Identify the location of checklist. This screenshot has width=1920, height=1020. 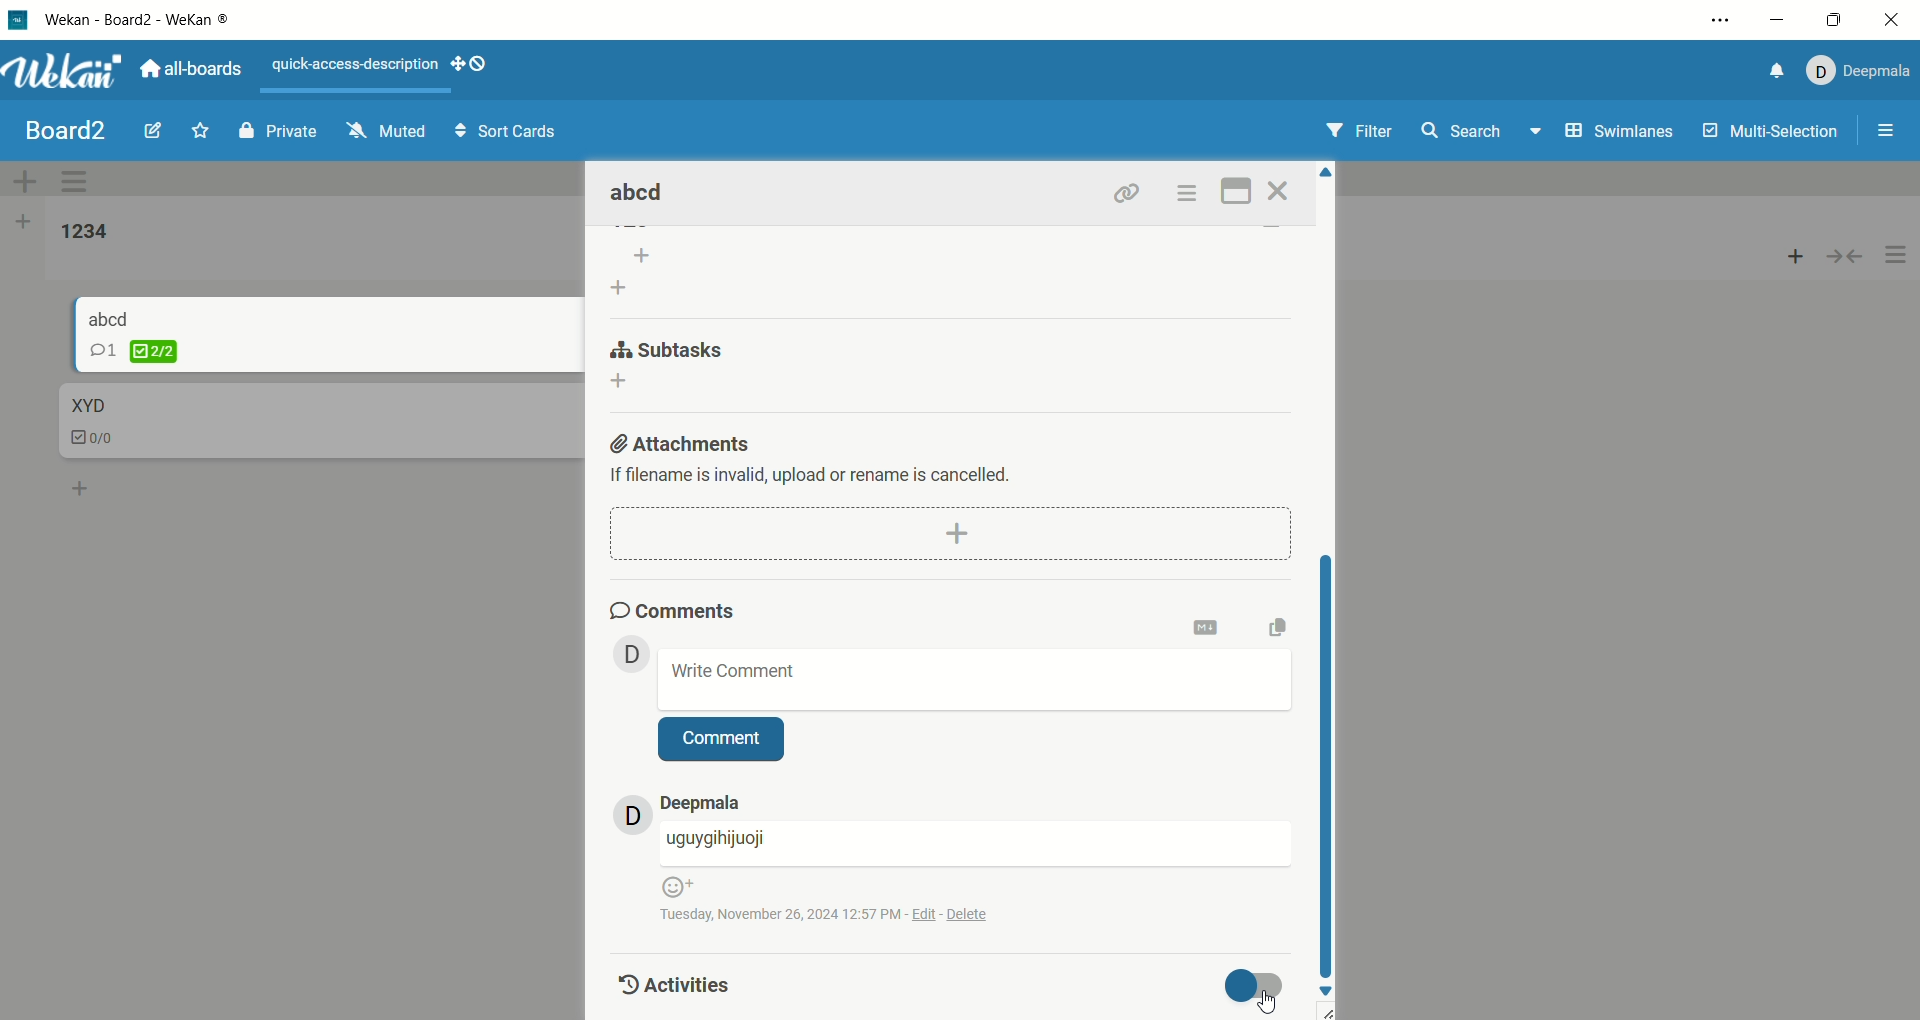
(134, 351).